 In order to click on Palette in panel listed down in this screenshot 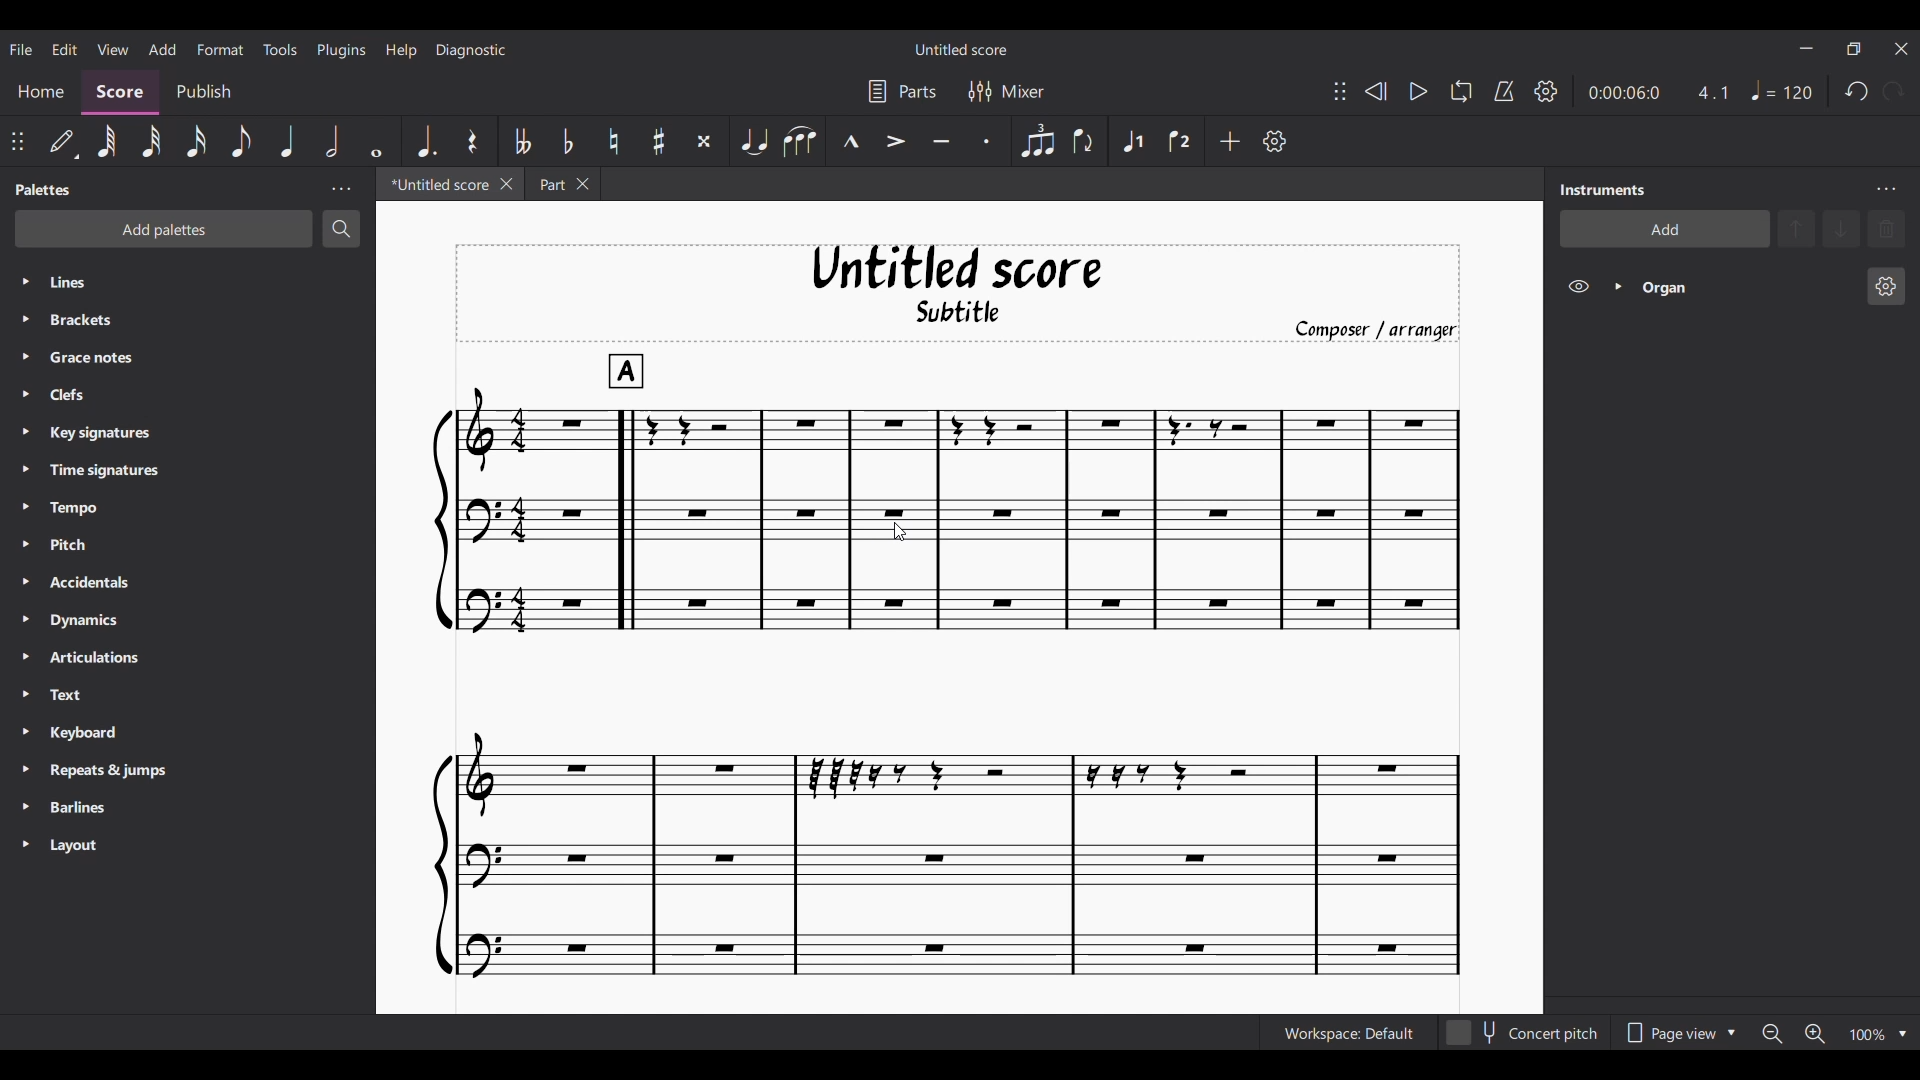, I will do `click(207, 566)`.